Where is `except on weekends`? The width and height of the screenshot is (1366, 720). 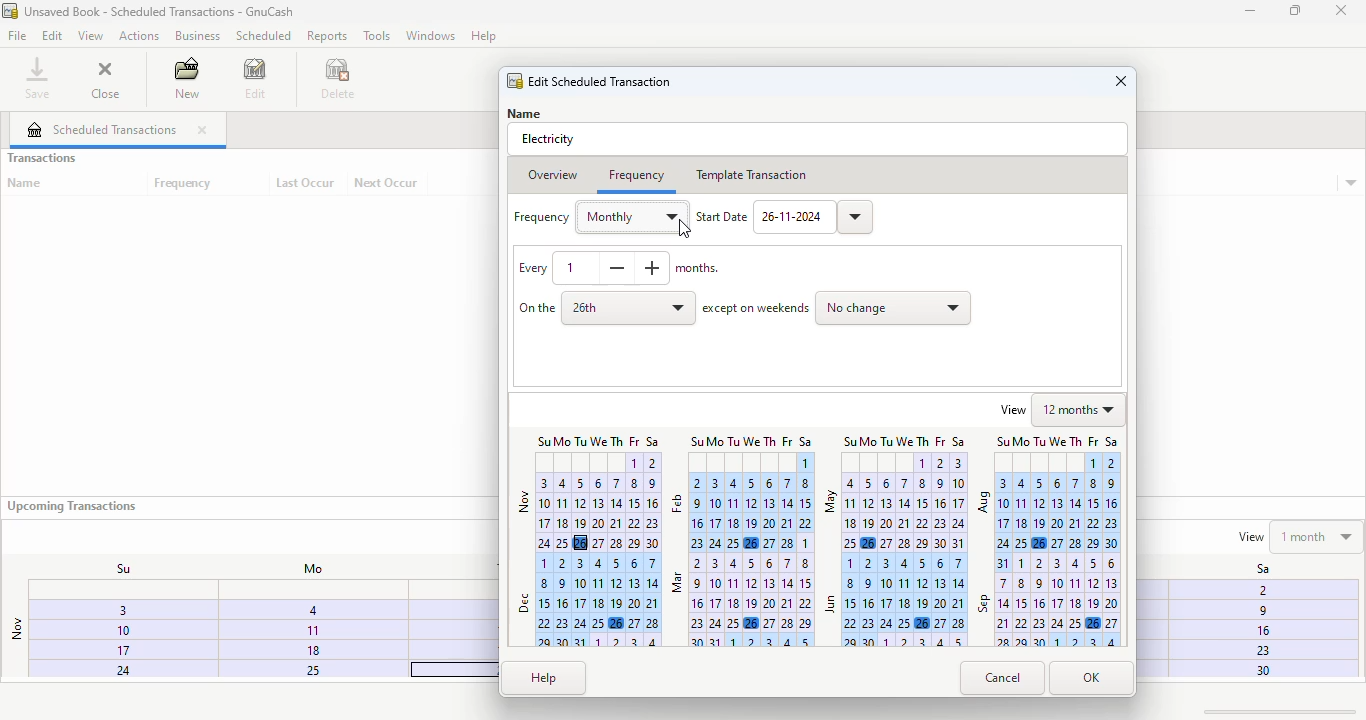
except on weekends is located at coordinates (756, 309).